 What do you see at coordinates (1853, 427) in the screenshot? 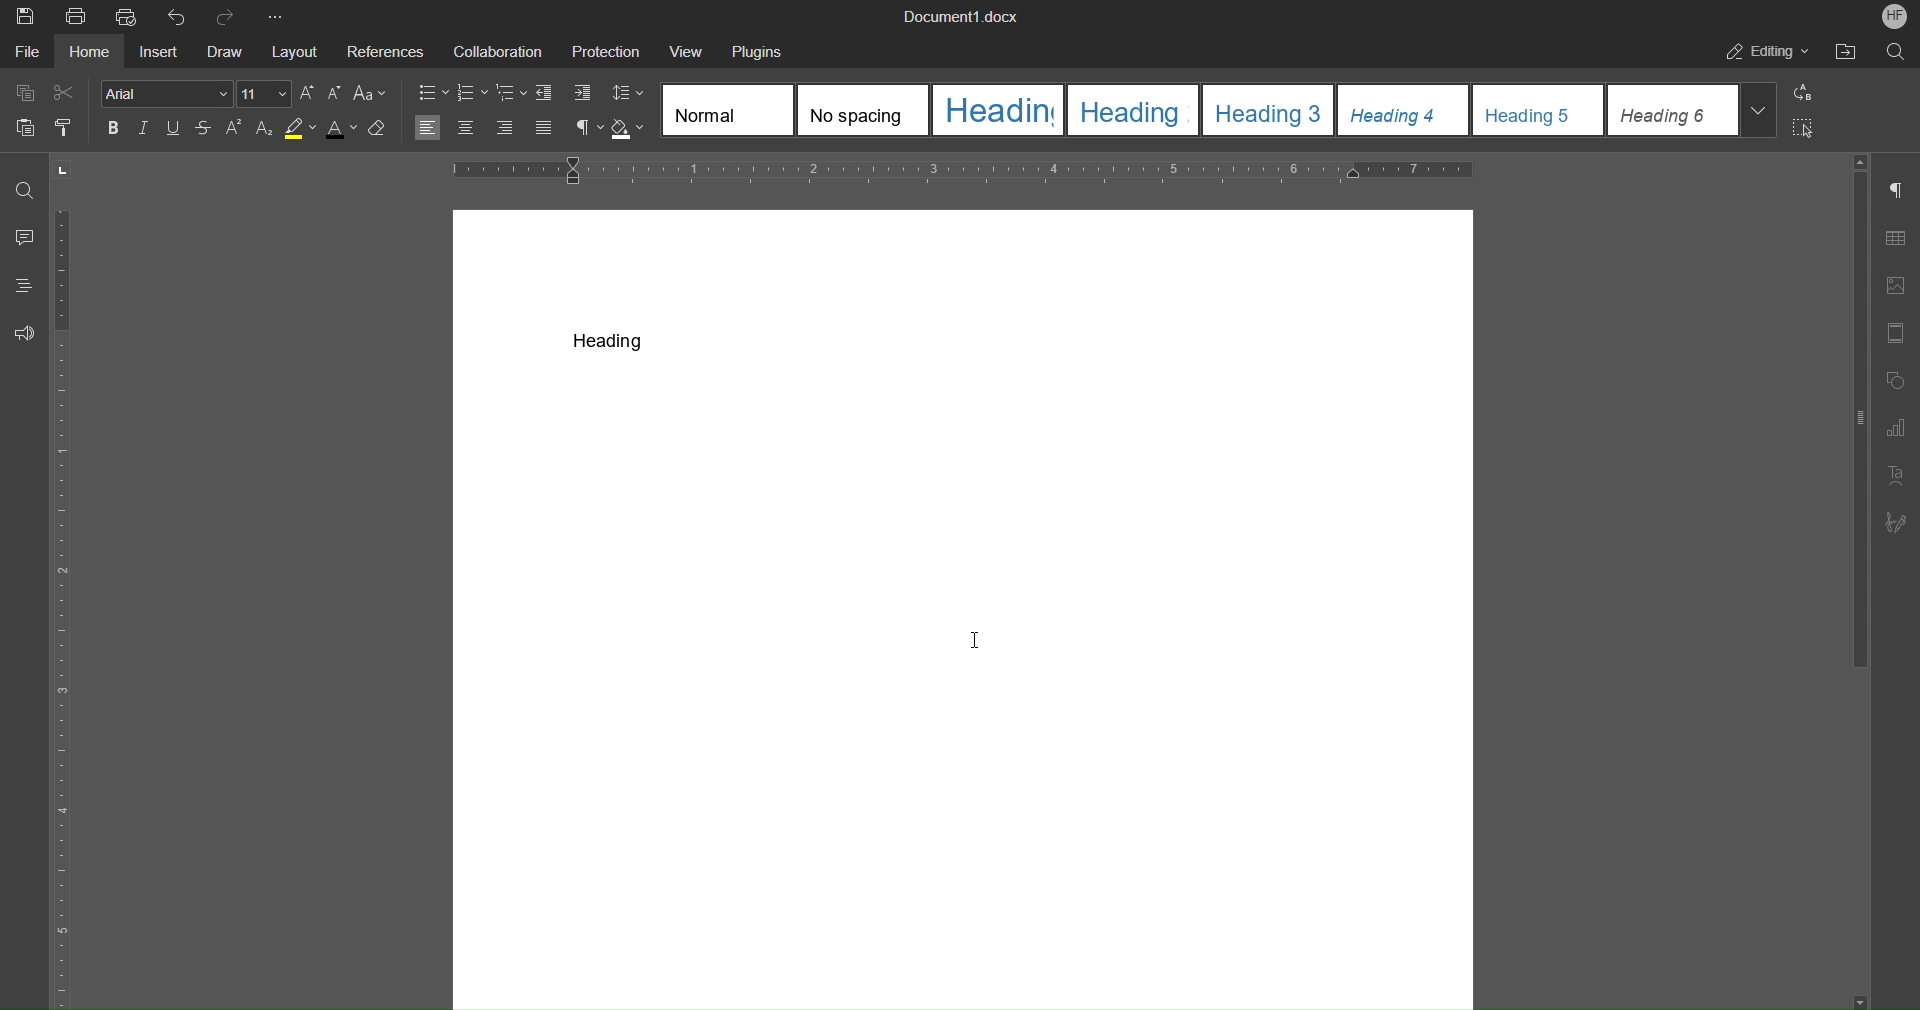
I see `vertical scroll bar` at bounding box center [1853, 427].